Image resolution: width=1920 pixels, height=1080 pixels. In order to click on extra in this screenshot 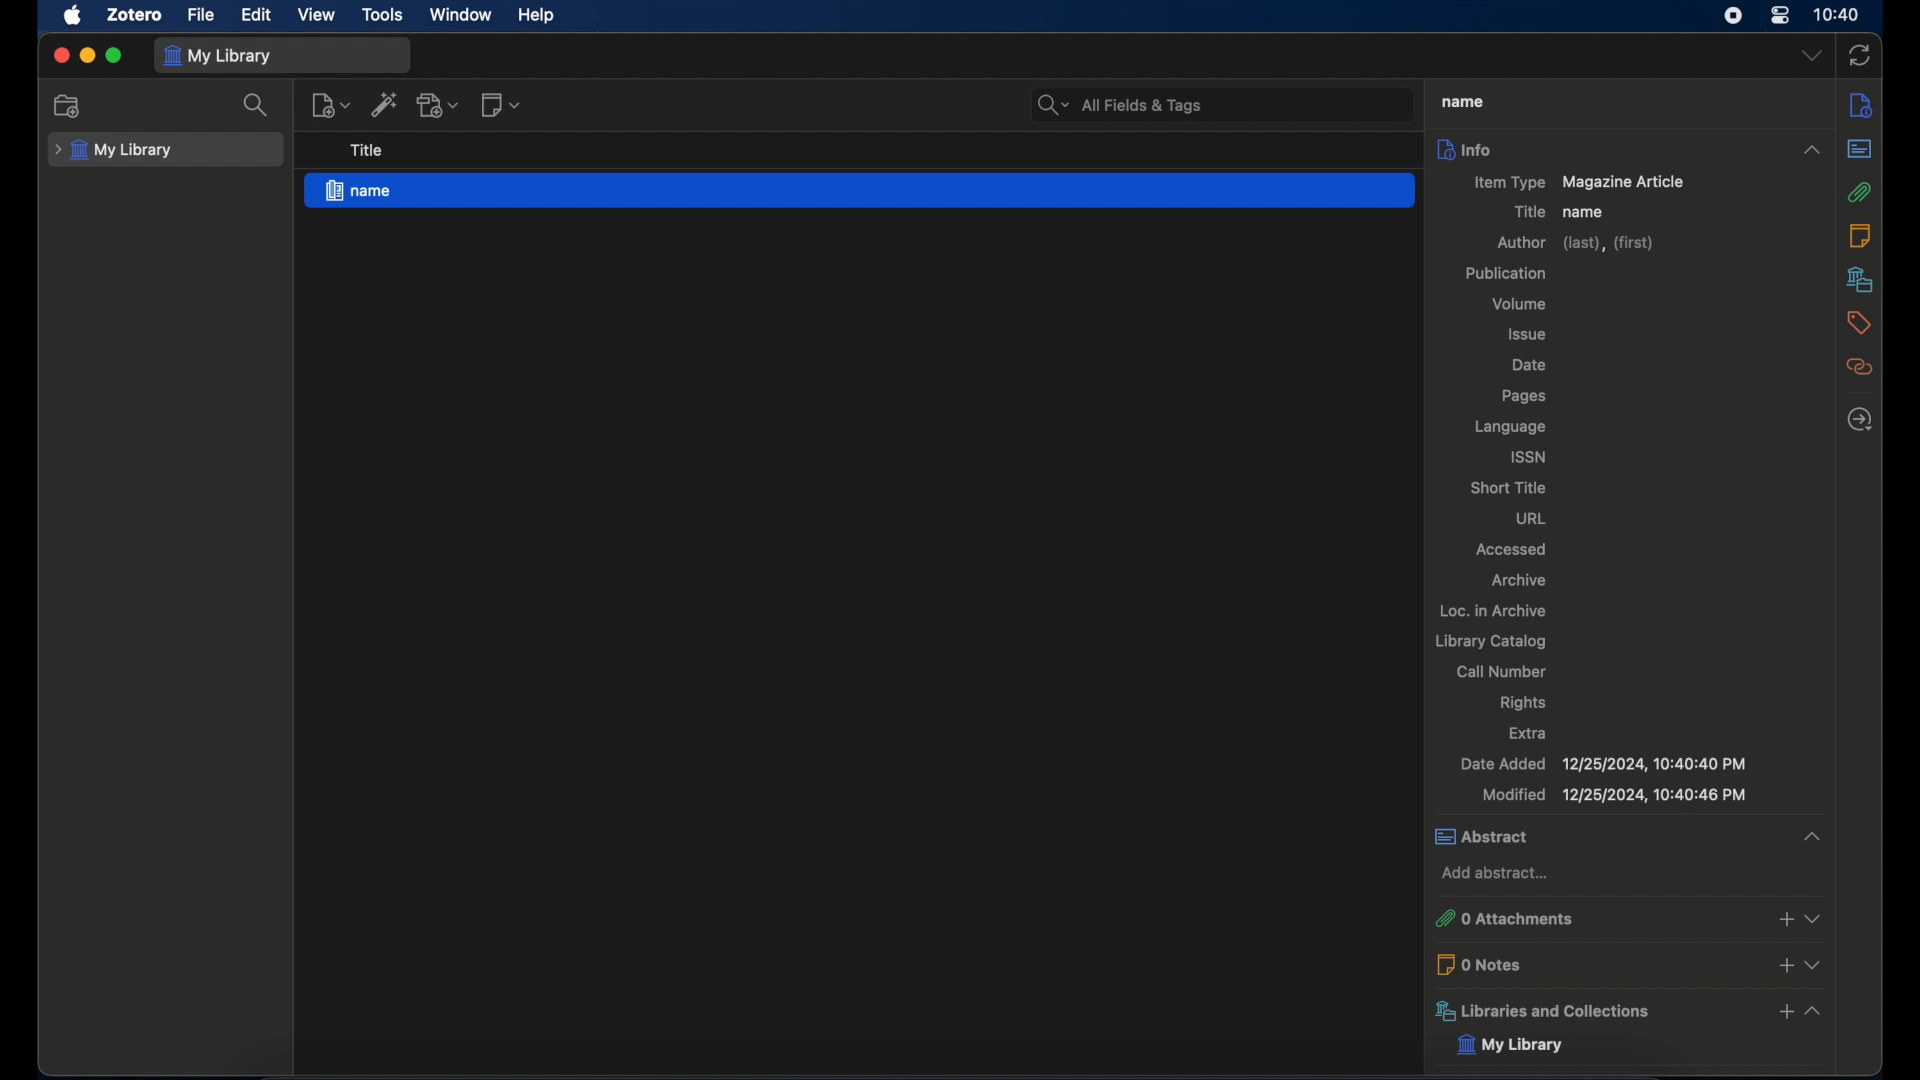, I will do `click(1529, 733)`.